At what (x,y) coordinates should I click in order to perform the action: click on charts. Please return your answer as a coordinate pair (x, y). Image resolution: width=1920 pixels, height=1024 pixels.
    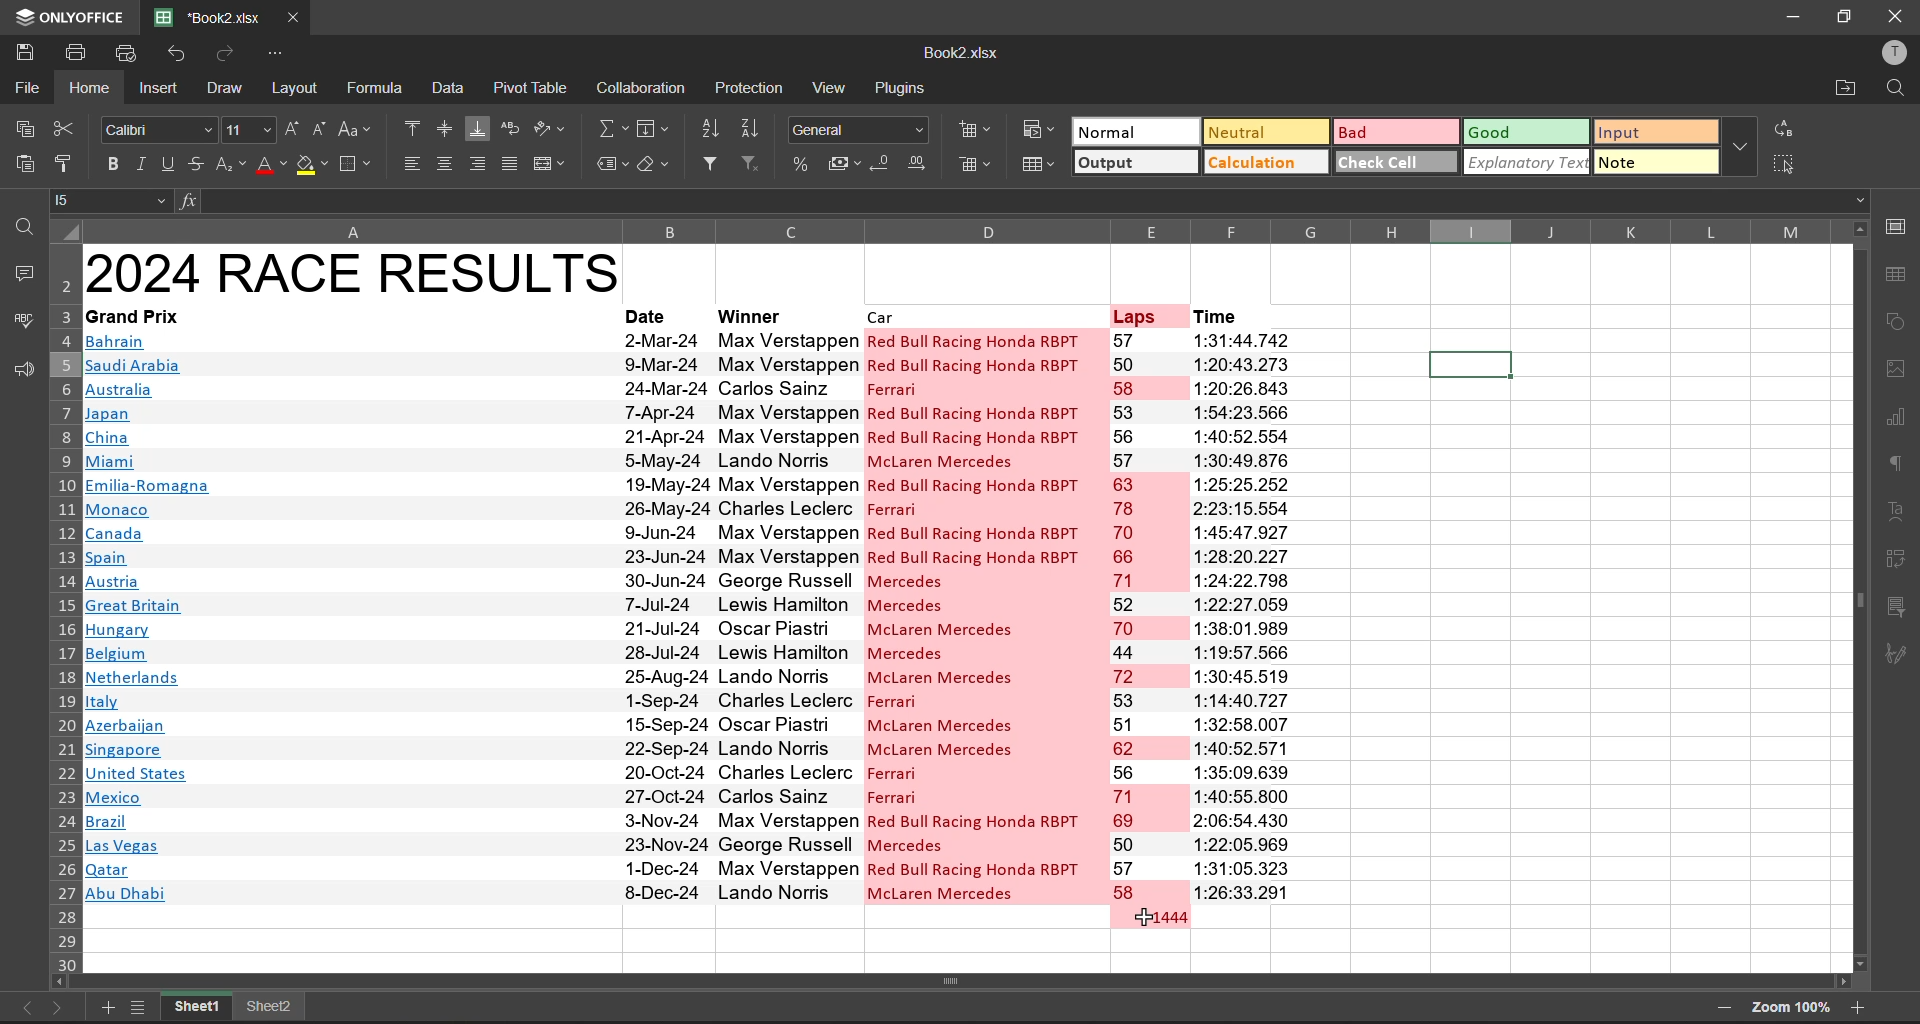
    Looking at the image, I should click on (1895, 414).